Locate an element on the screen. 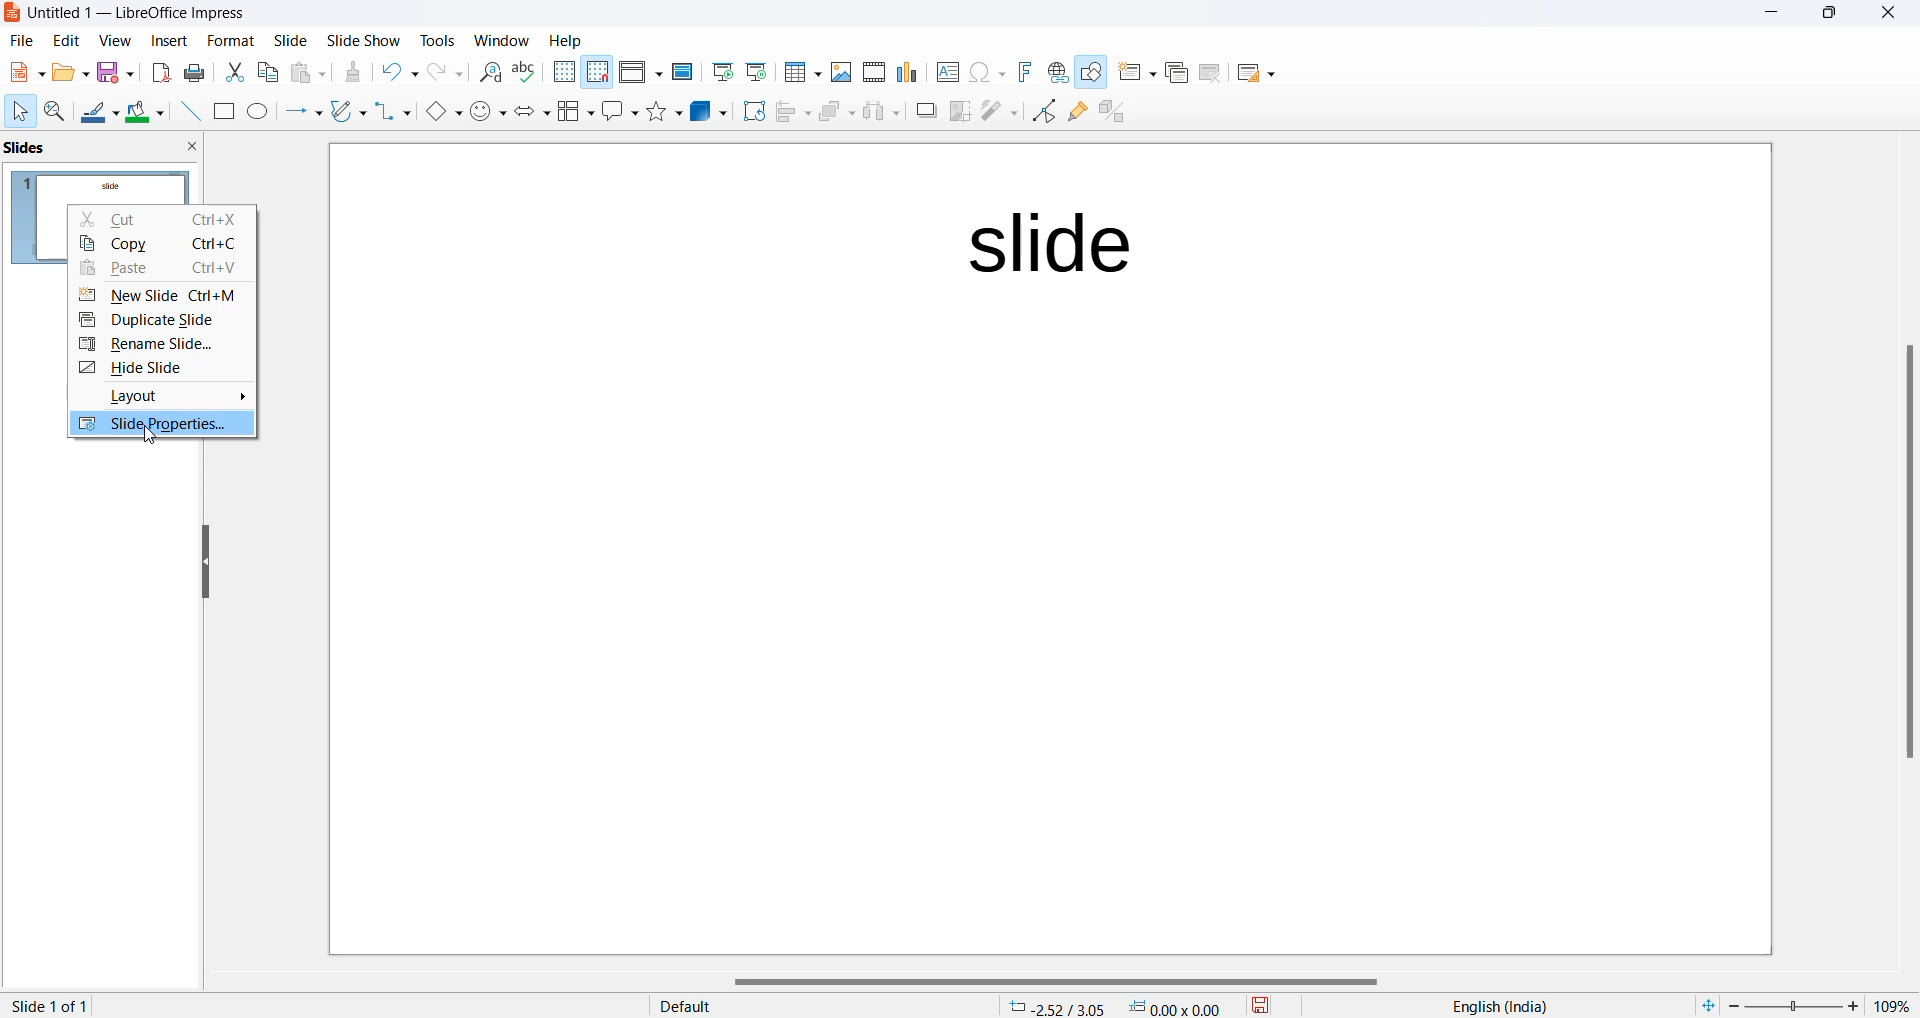  close is located at coordinates (1892, 14).